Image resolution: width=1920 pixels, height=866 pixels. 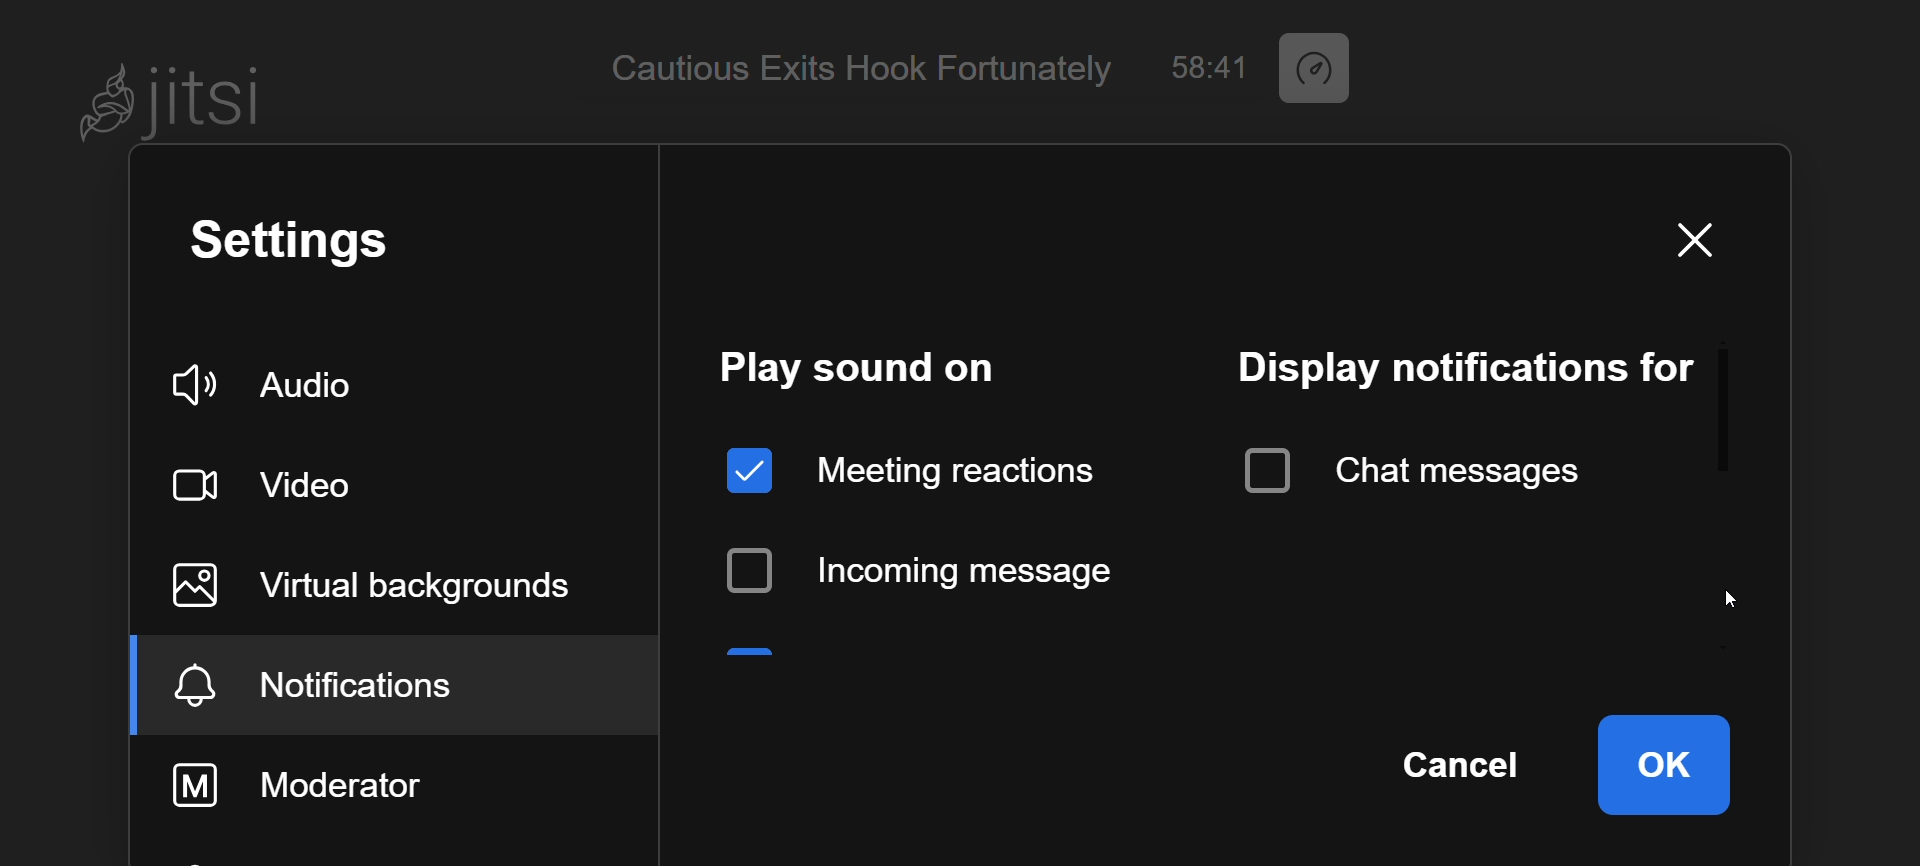 What do you see at coordinates (1209, 70) in the screenshot?
I see `58:41` at bounding box center [1209, 70].